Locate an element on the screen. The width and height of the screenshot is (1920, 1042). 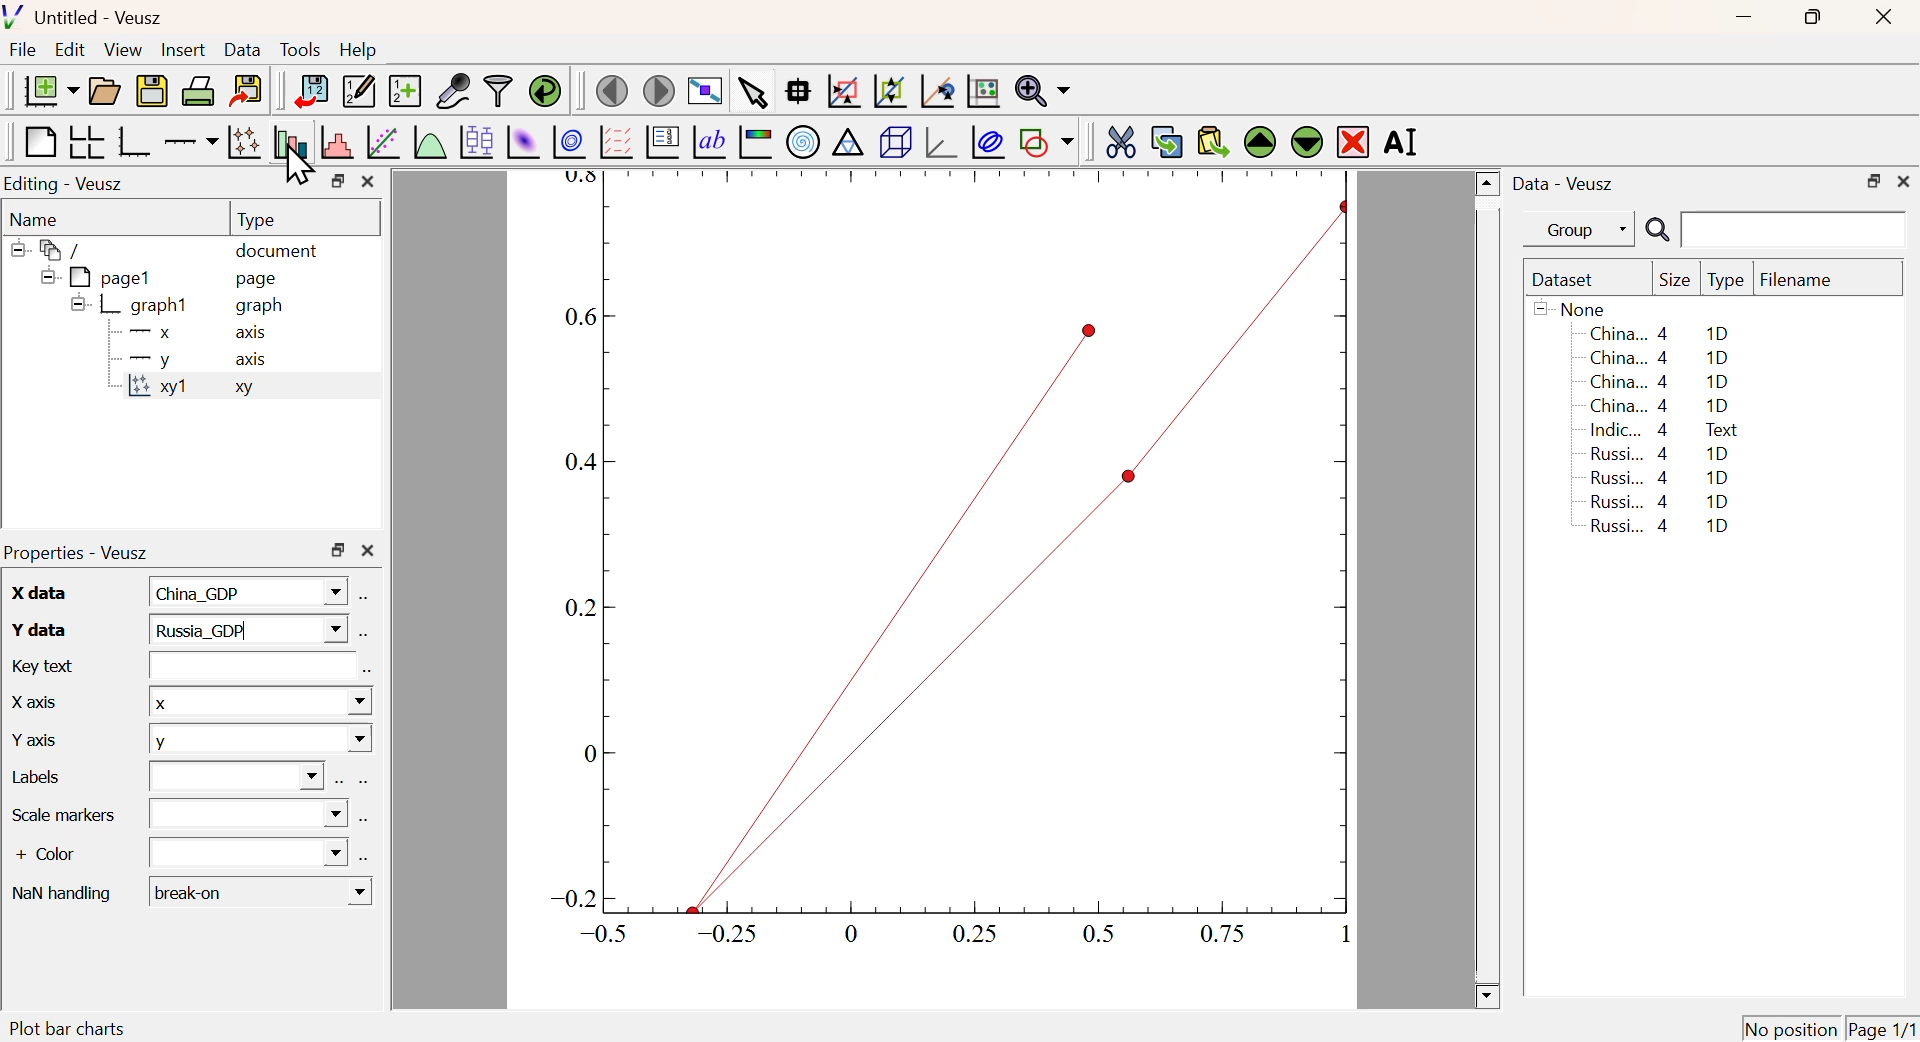
Previous Page is located at coordinates (613, 92).